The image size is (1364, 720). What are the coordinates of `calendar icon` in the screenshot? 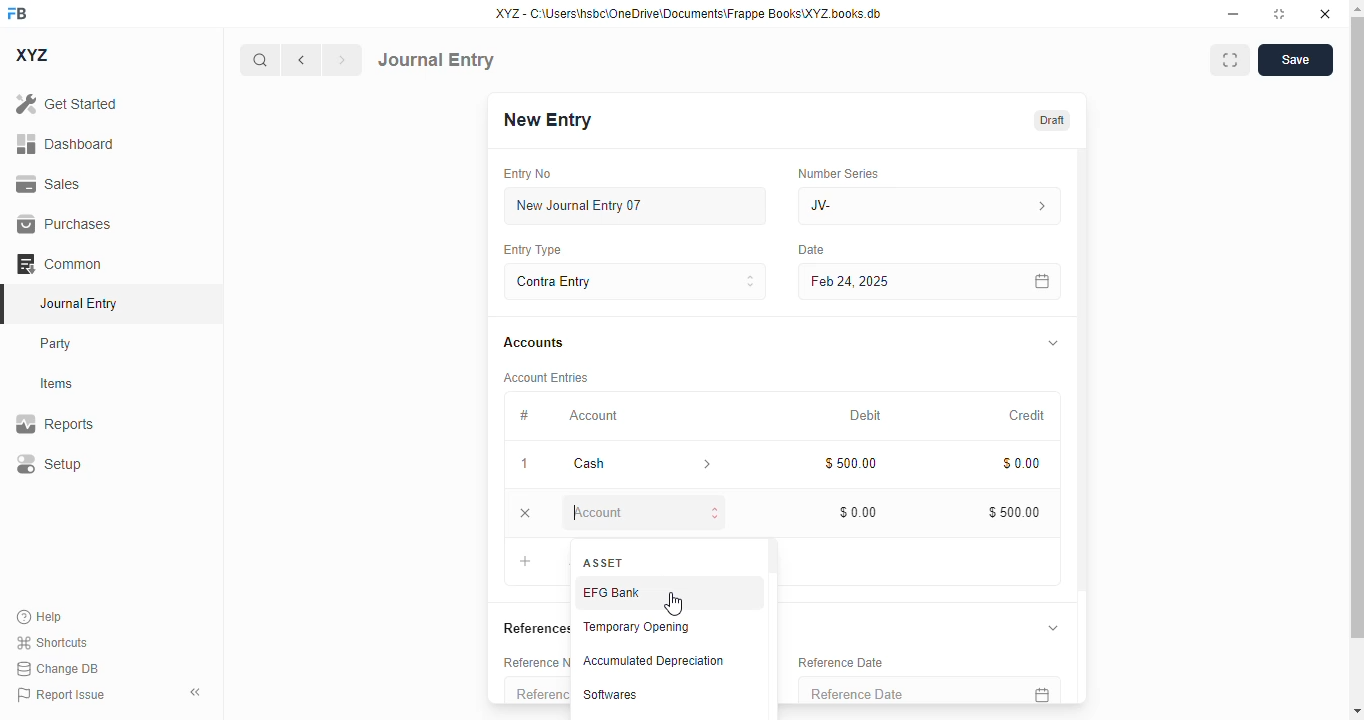 It's located at (1039, 281).